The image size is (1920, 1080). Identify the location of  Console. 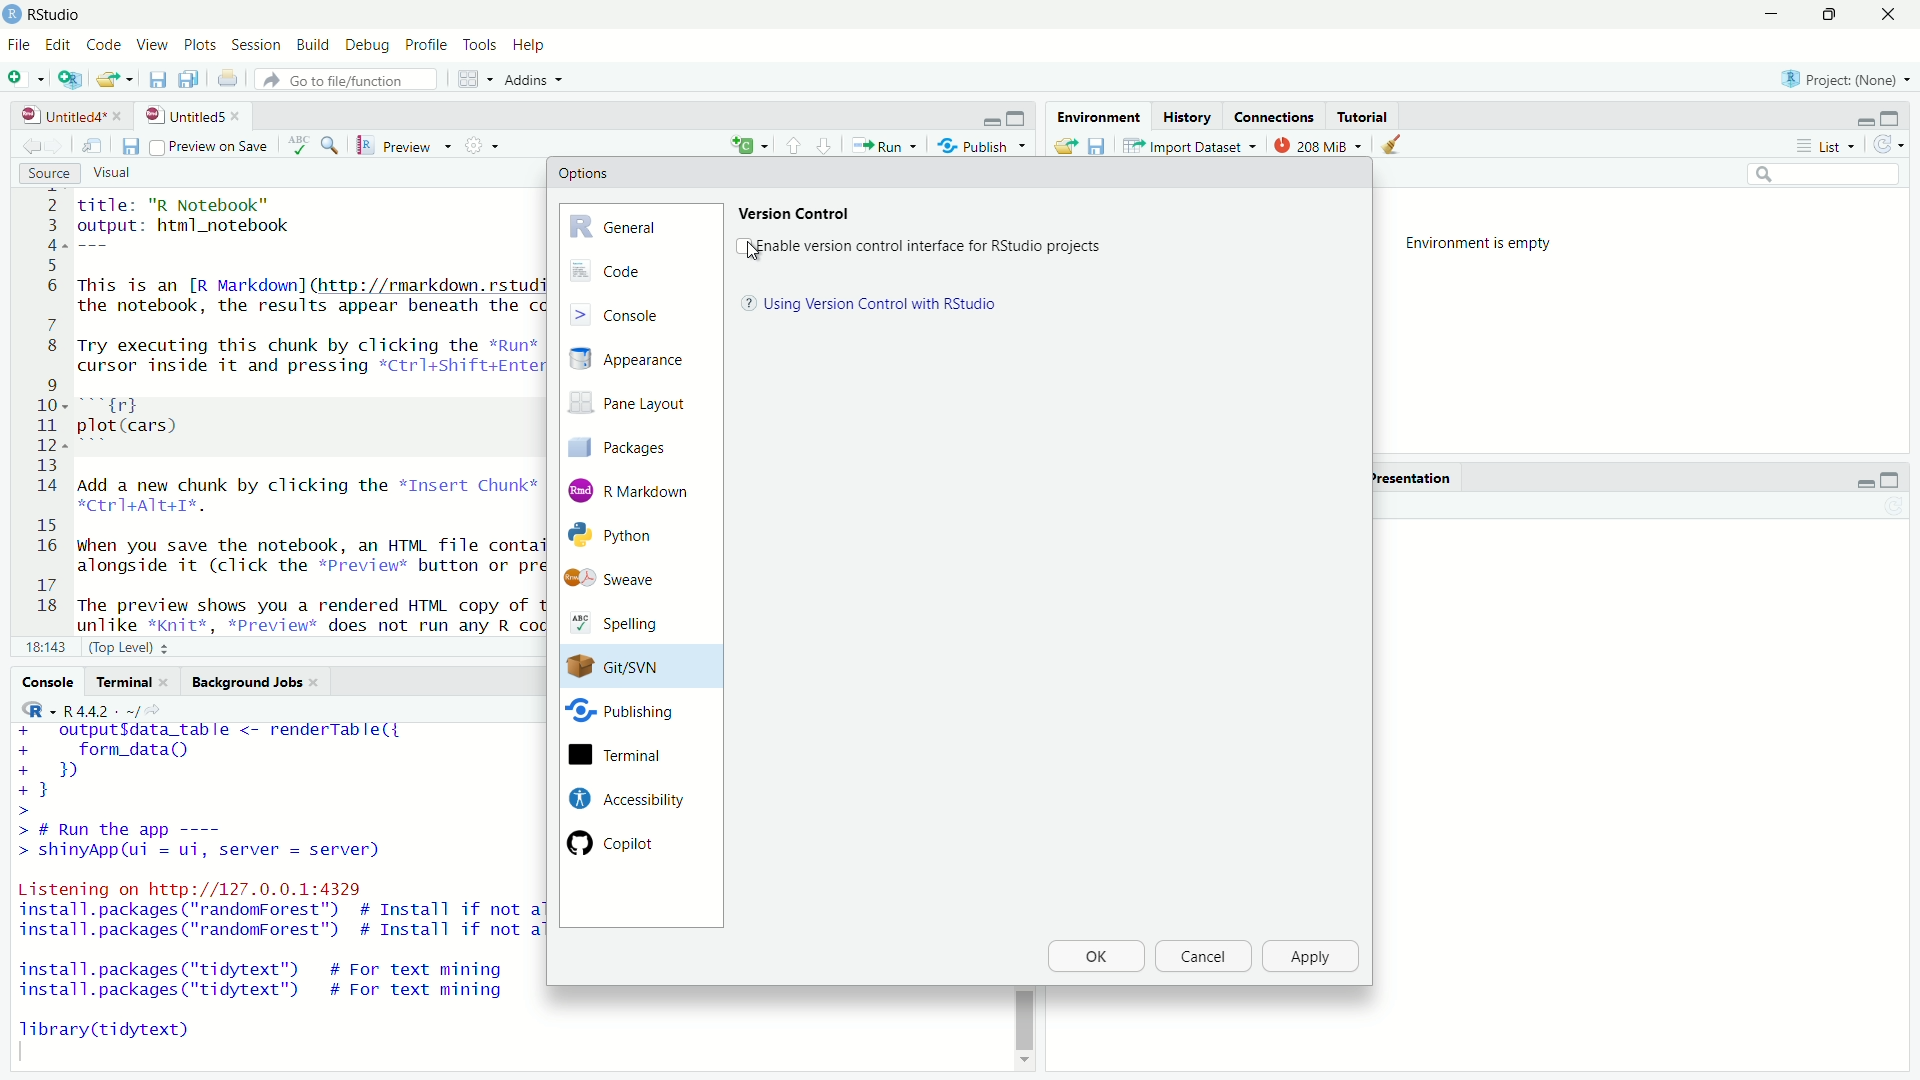
(640, 313).